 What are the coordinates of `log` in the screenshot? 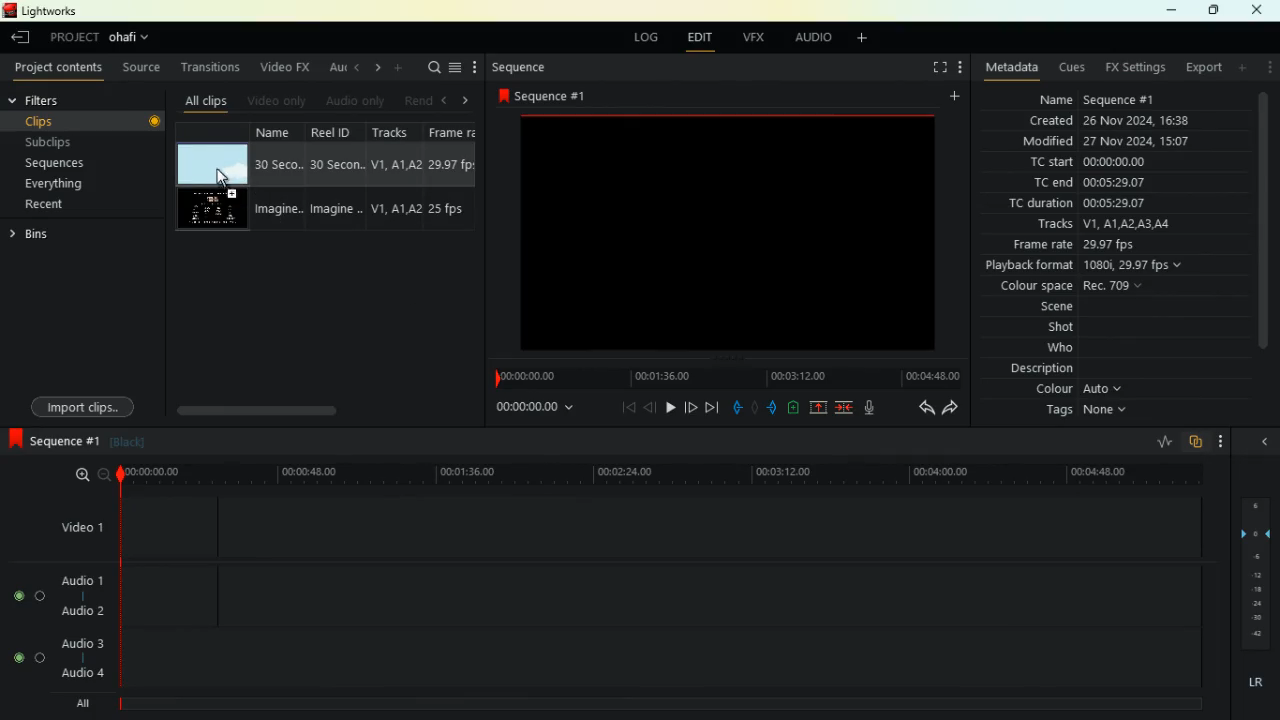 It's located at (640, 37).